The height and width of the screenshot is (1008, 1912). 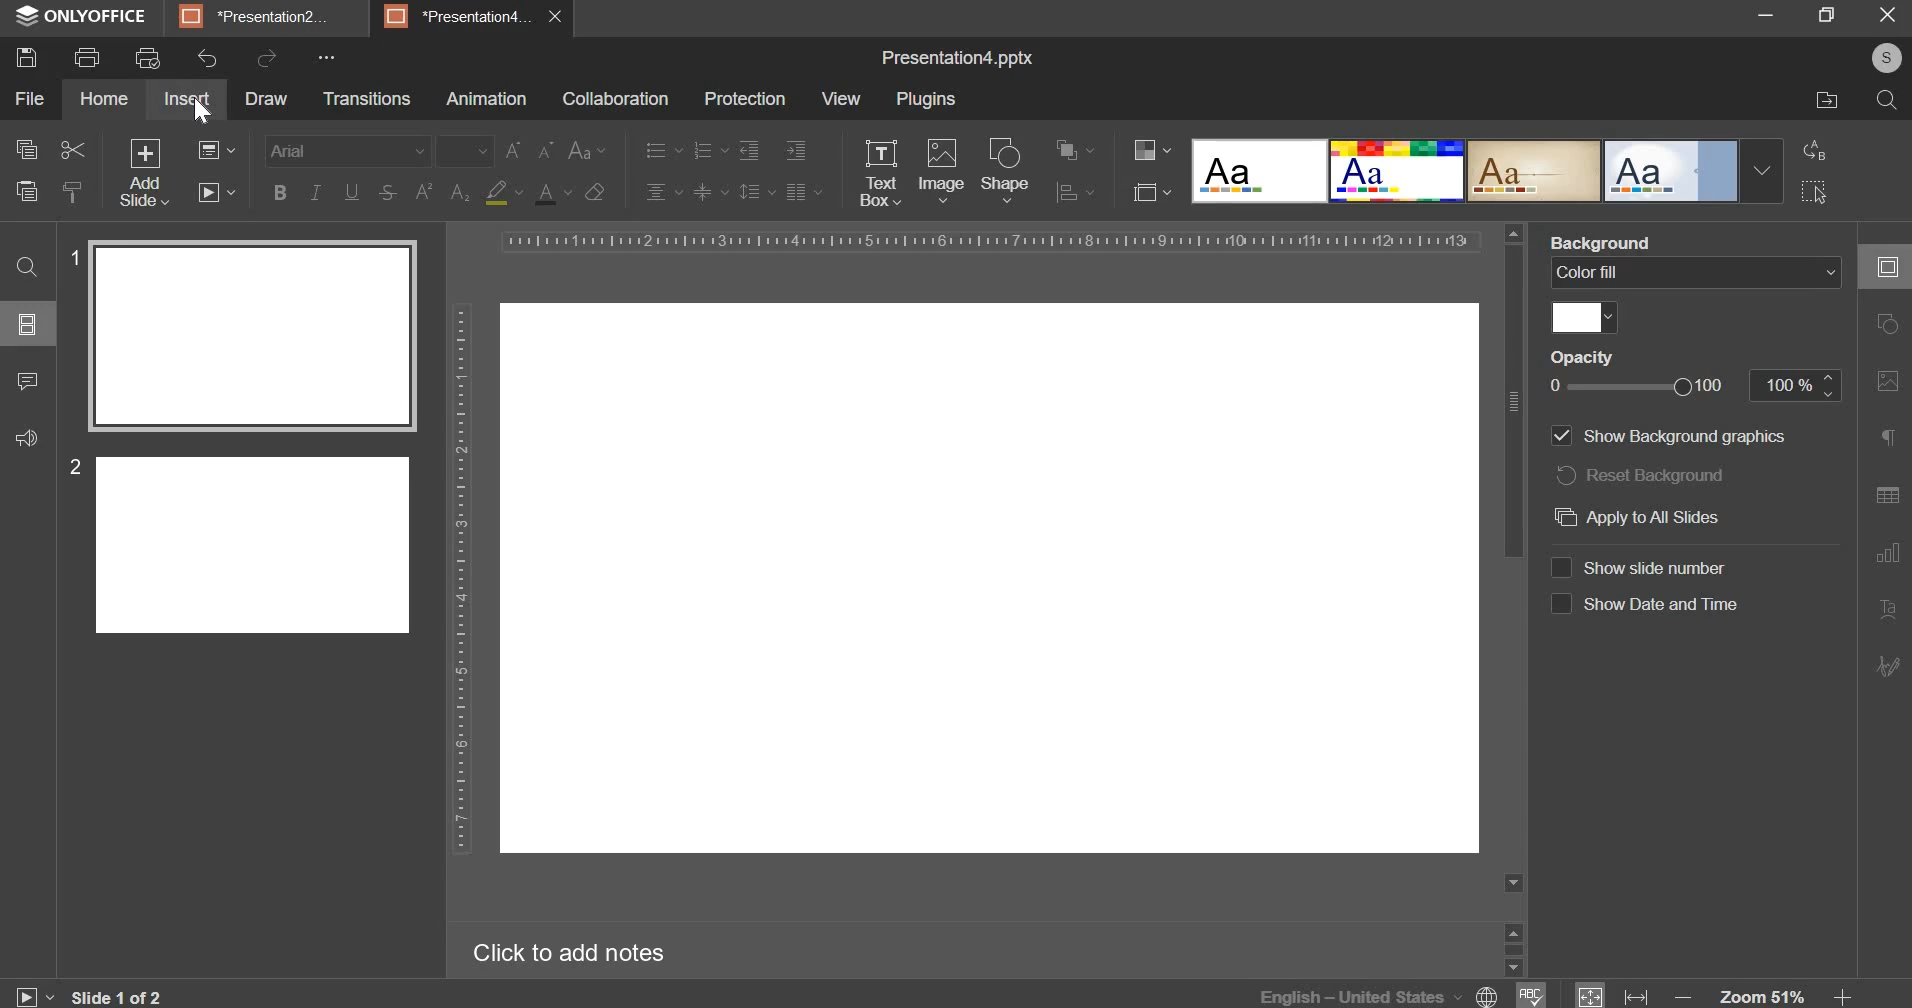 What do you see at coordinates (594, 192) in the screenshot?
I see `clear format` at bounding box center [594, 192].